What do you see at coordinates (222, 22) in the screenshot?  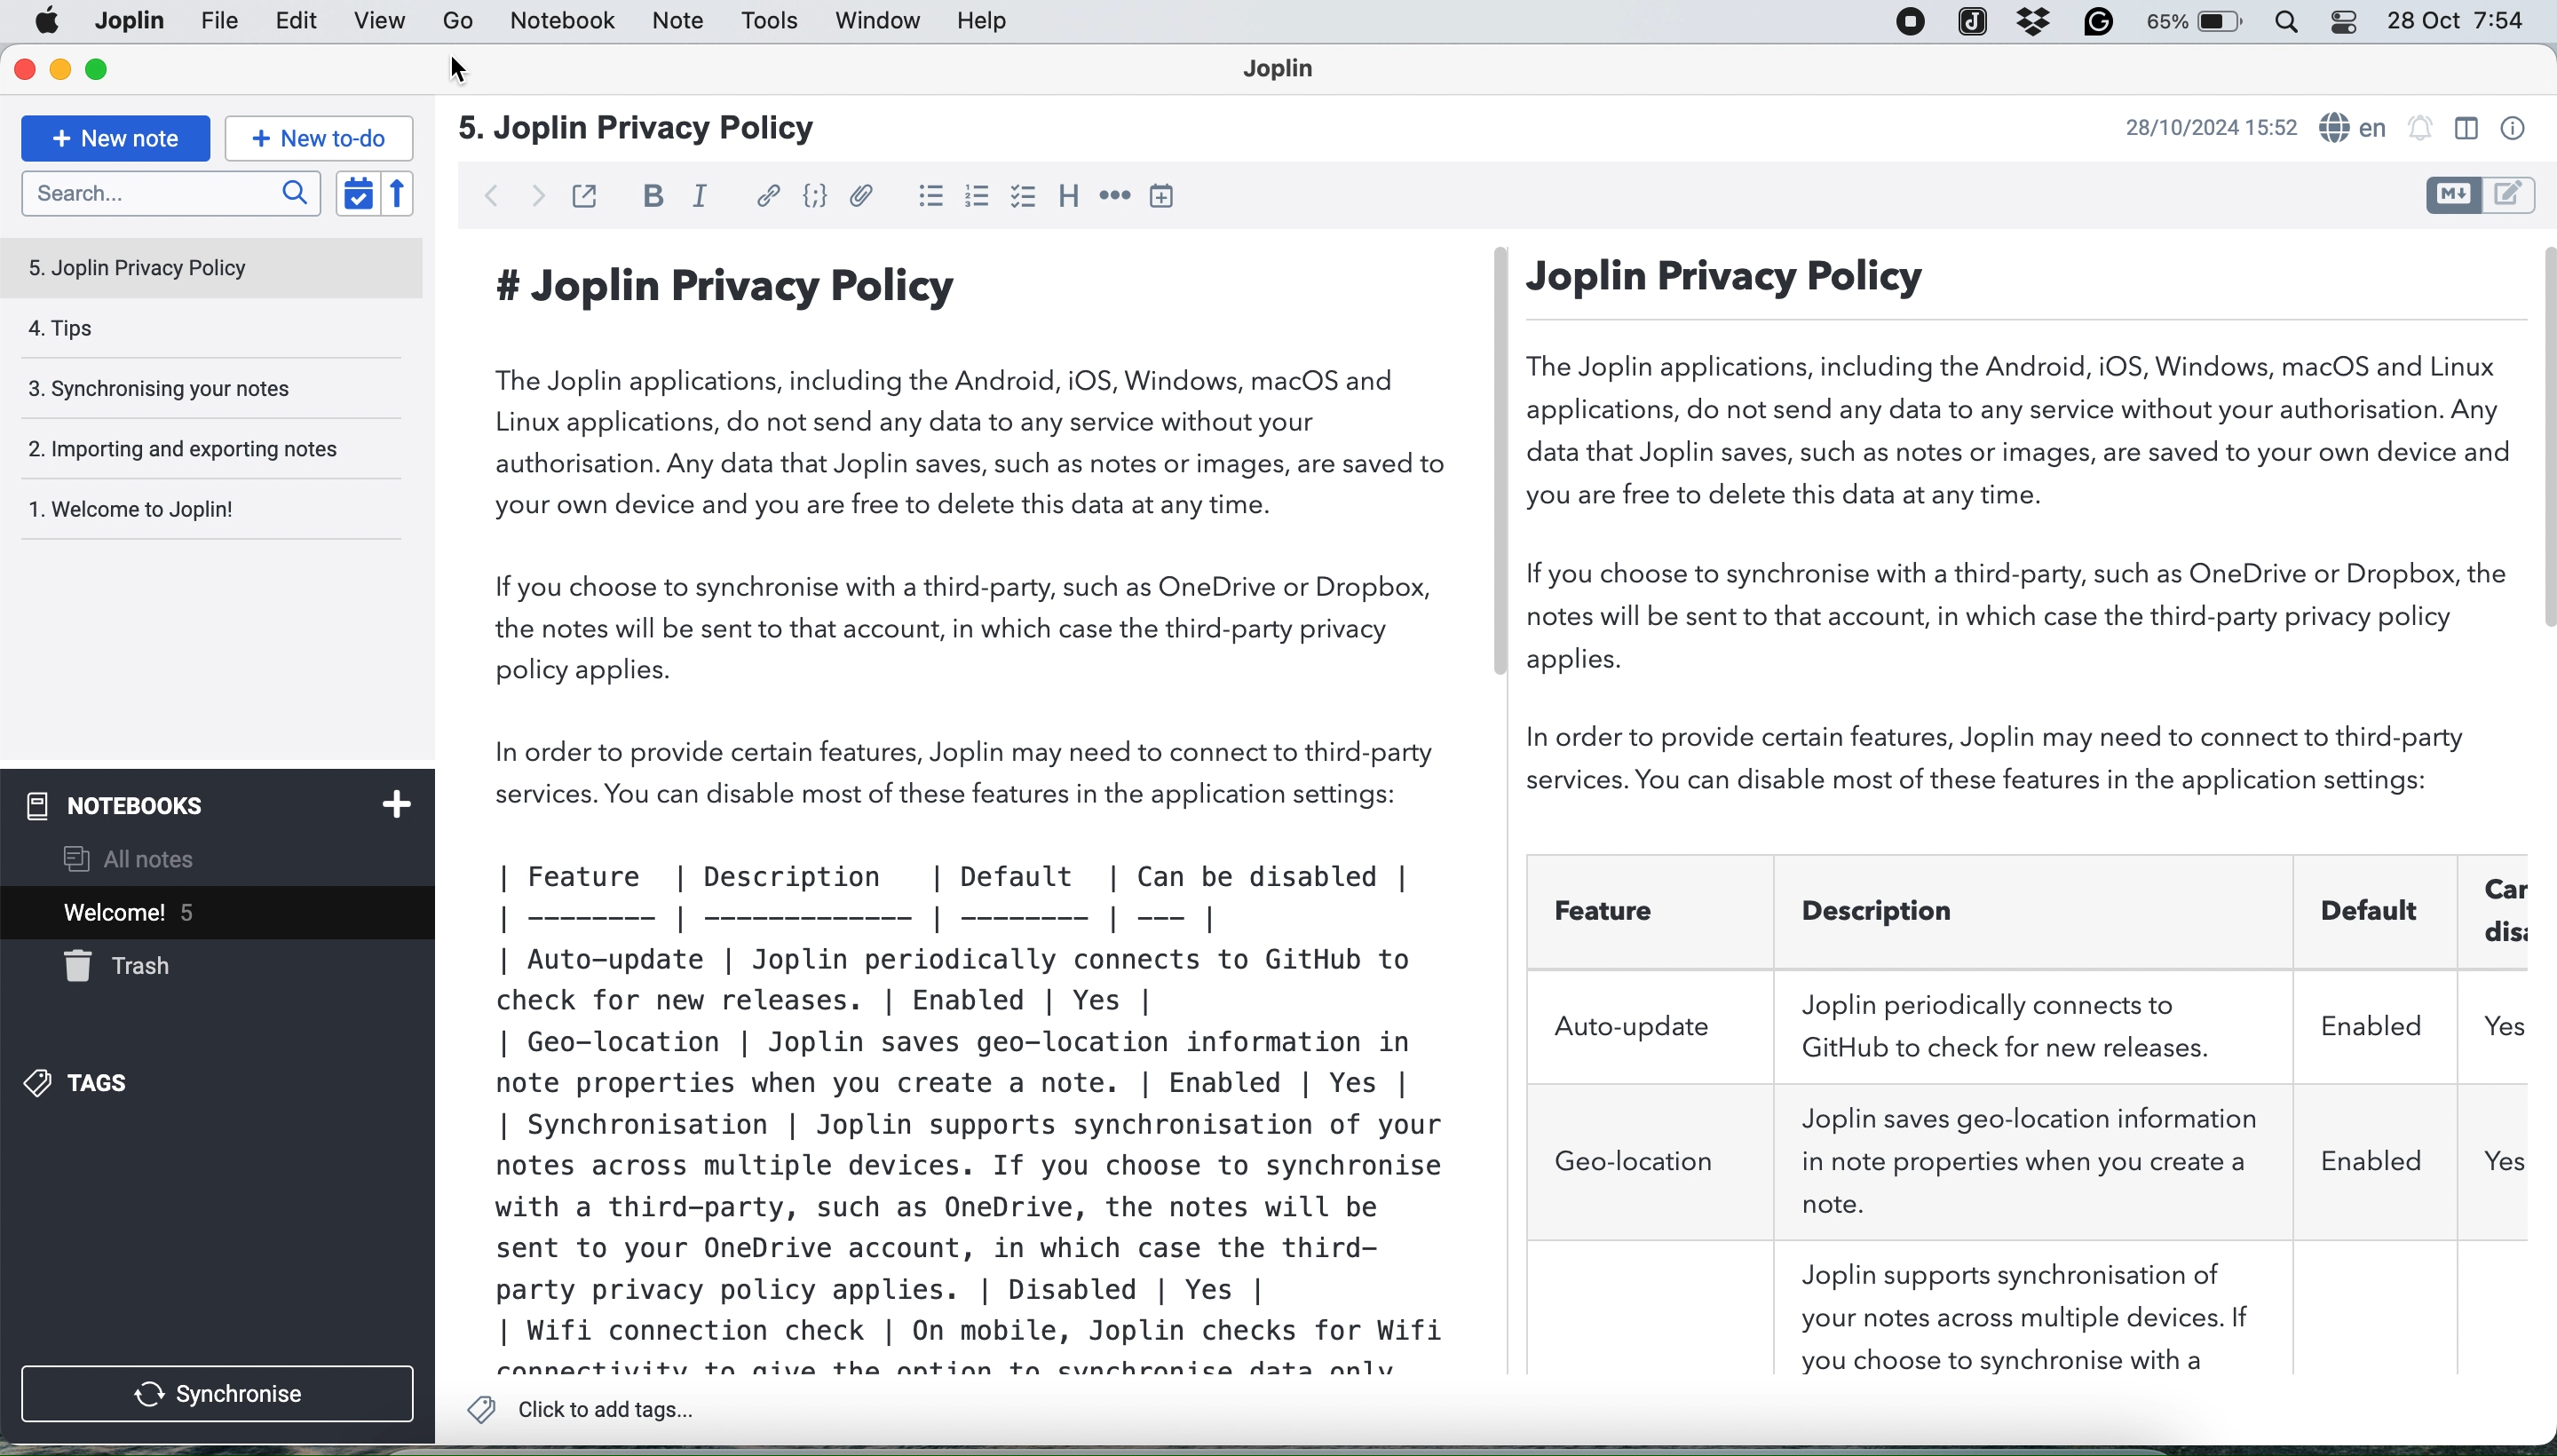 I see `joplin` at bounding box center [222, 22].